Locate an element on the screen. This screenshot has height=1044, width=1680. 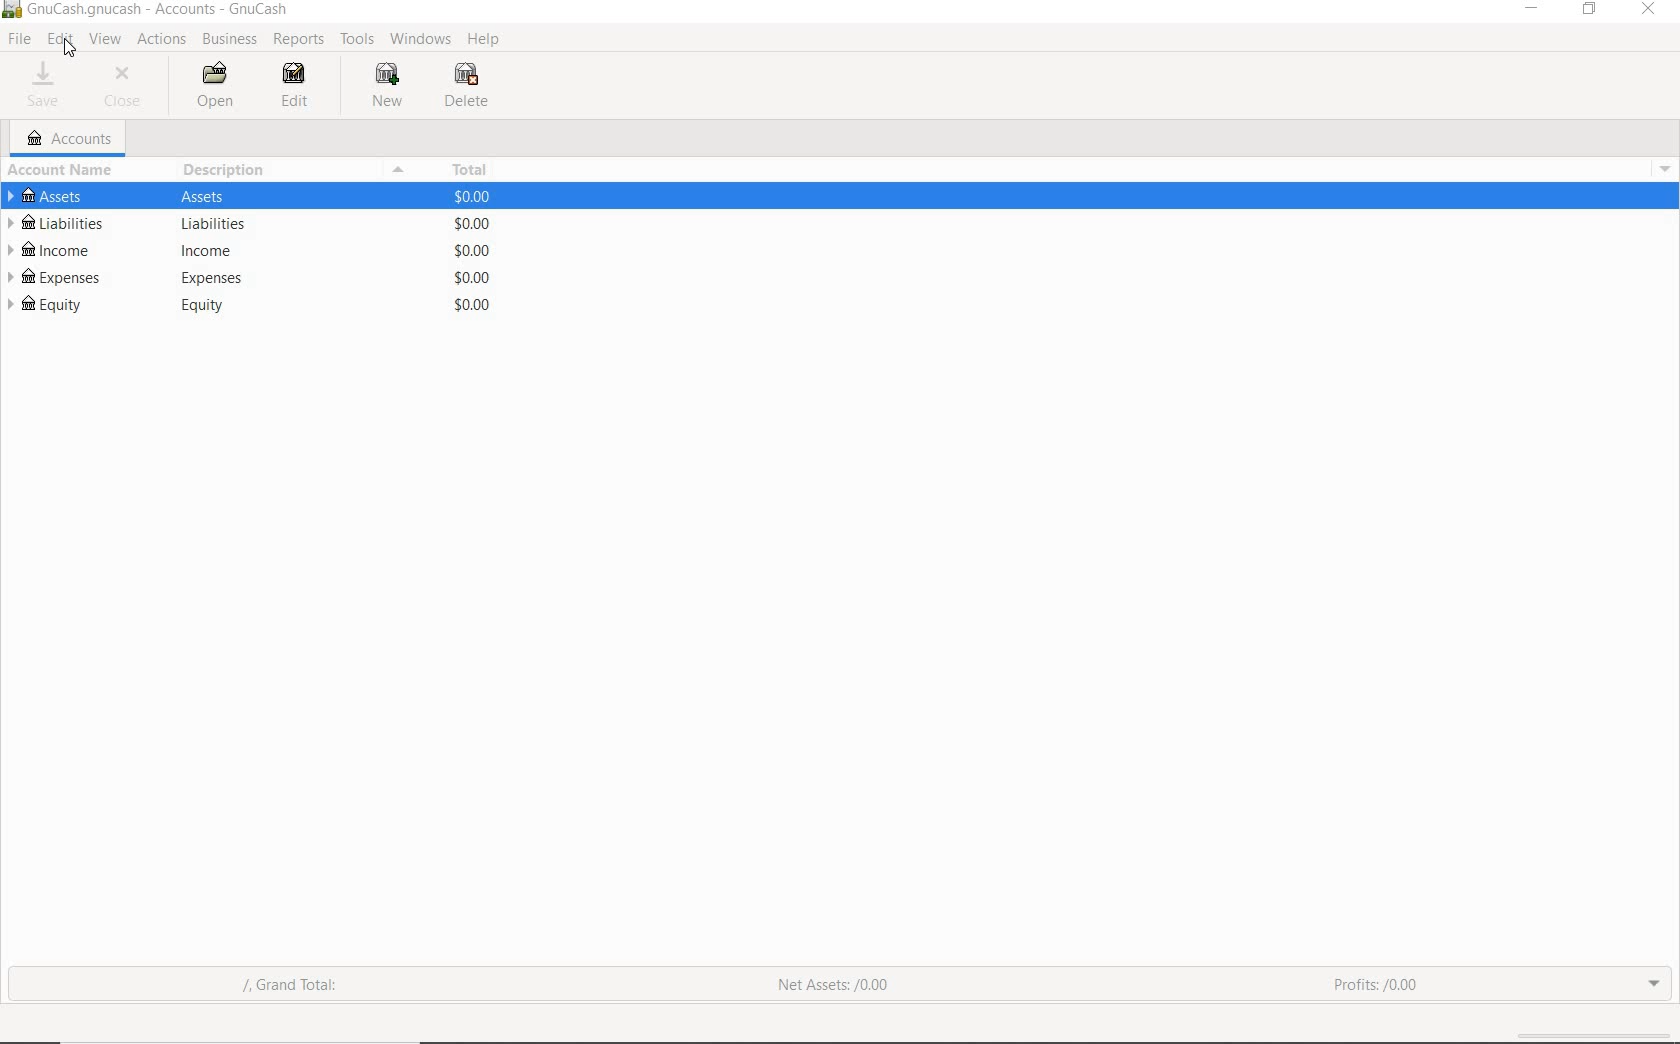
HELP is located at coordinates (487, 40).